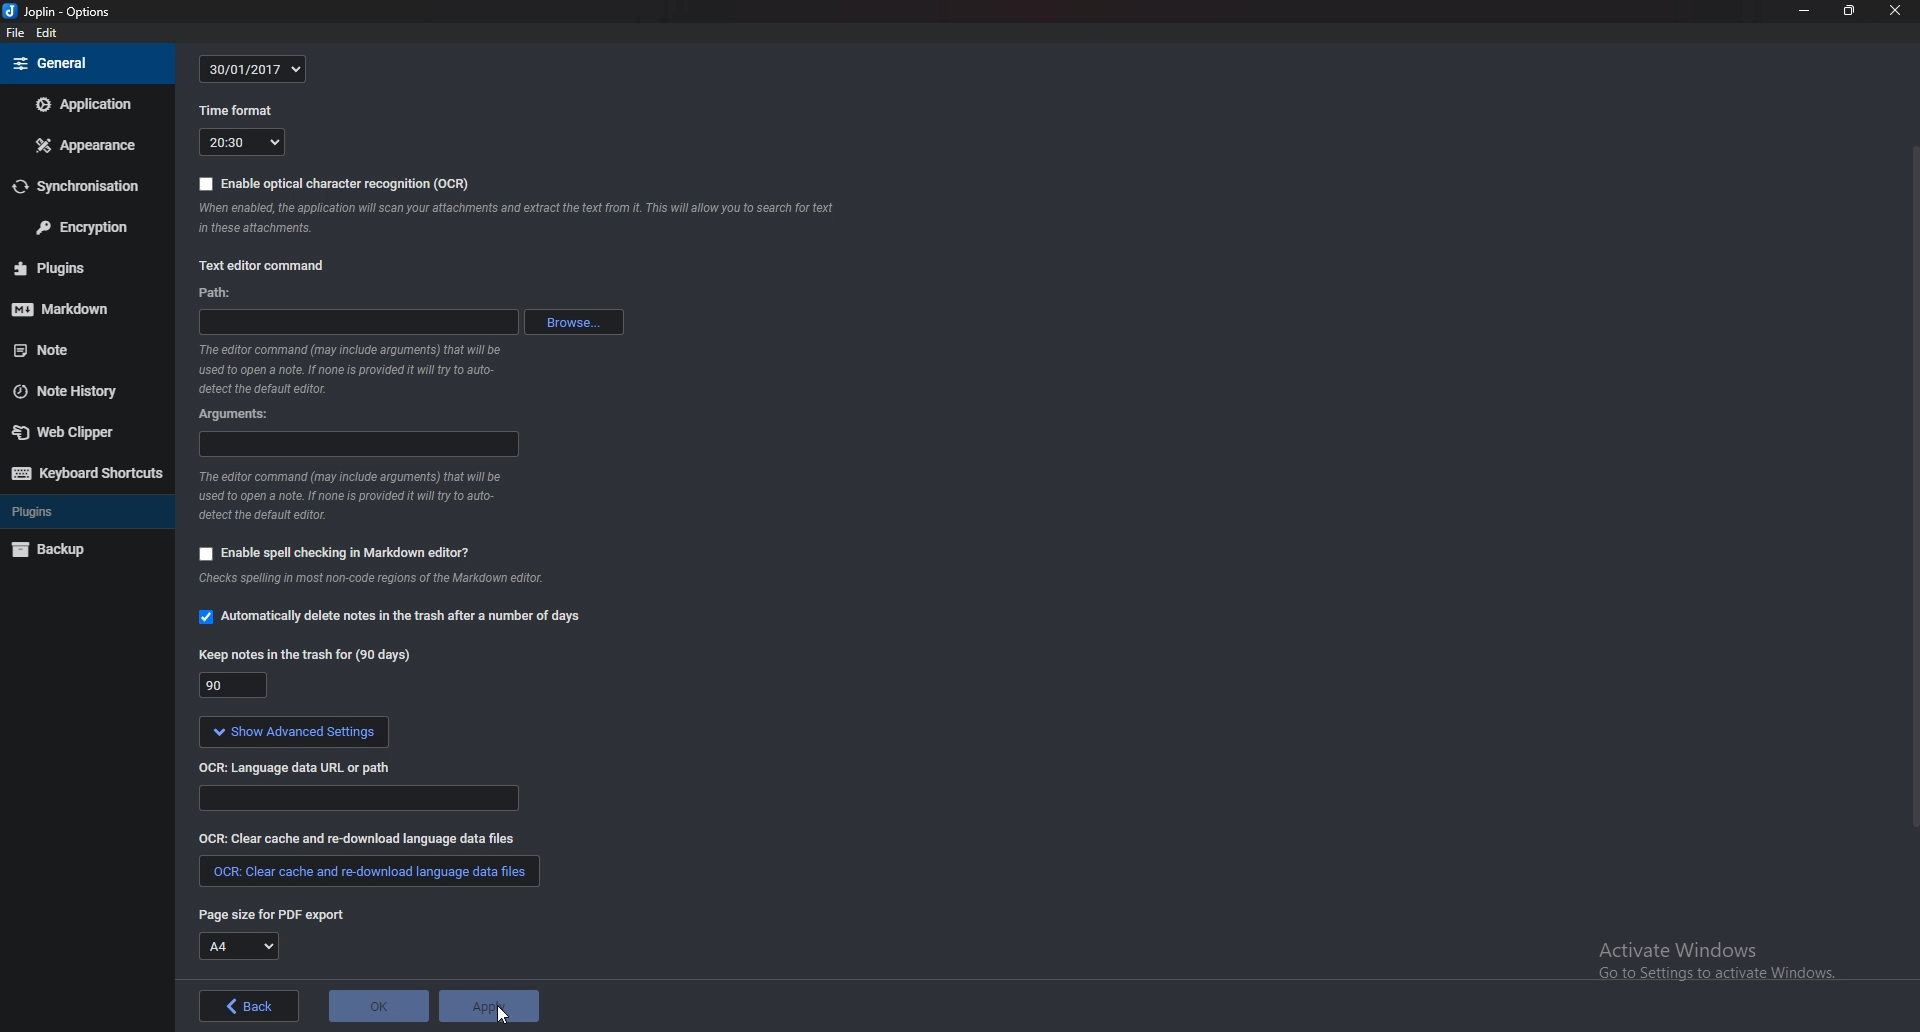  What do you see at coordinates (342, 732) in the screenshot?
I see `show advanced settings` at bounding box center [342, 732].